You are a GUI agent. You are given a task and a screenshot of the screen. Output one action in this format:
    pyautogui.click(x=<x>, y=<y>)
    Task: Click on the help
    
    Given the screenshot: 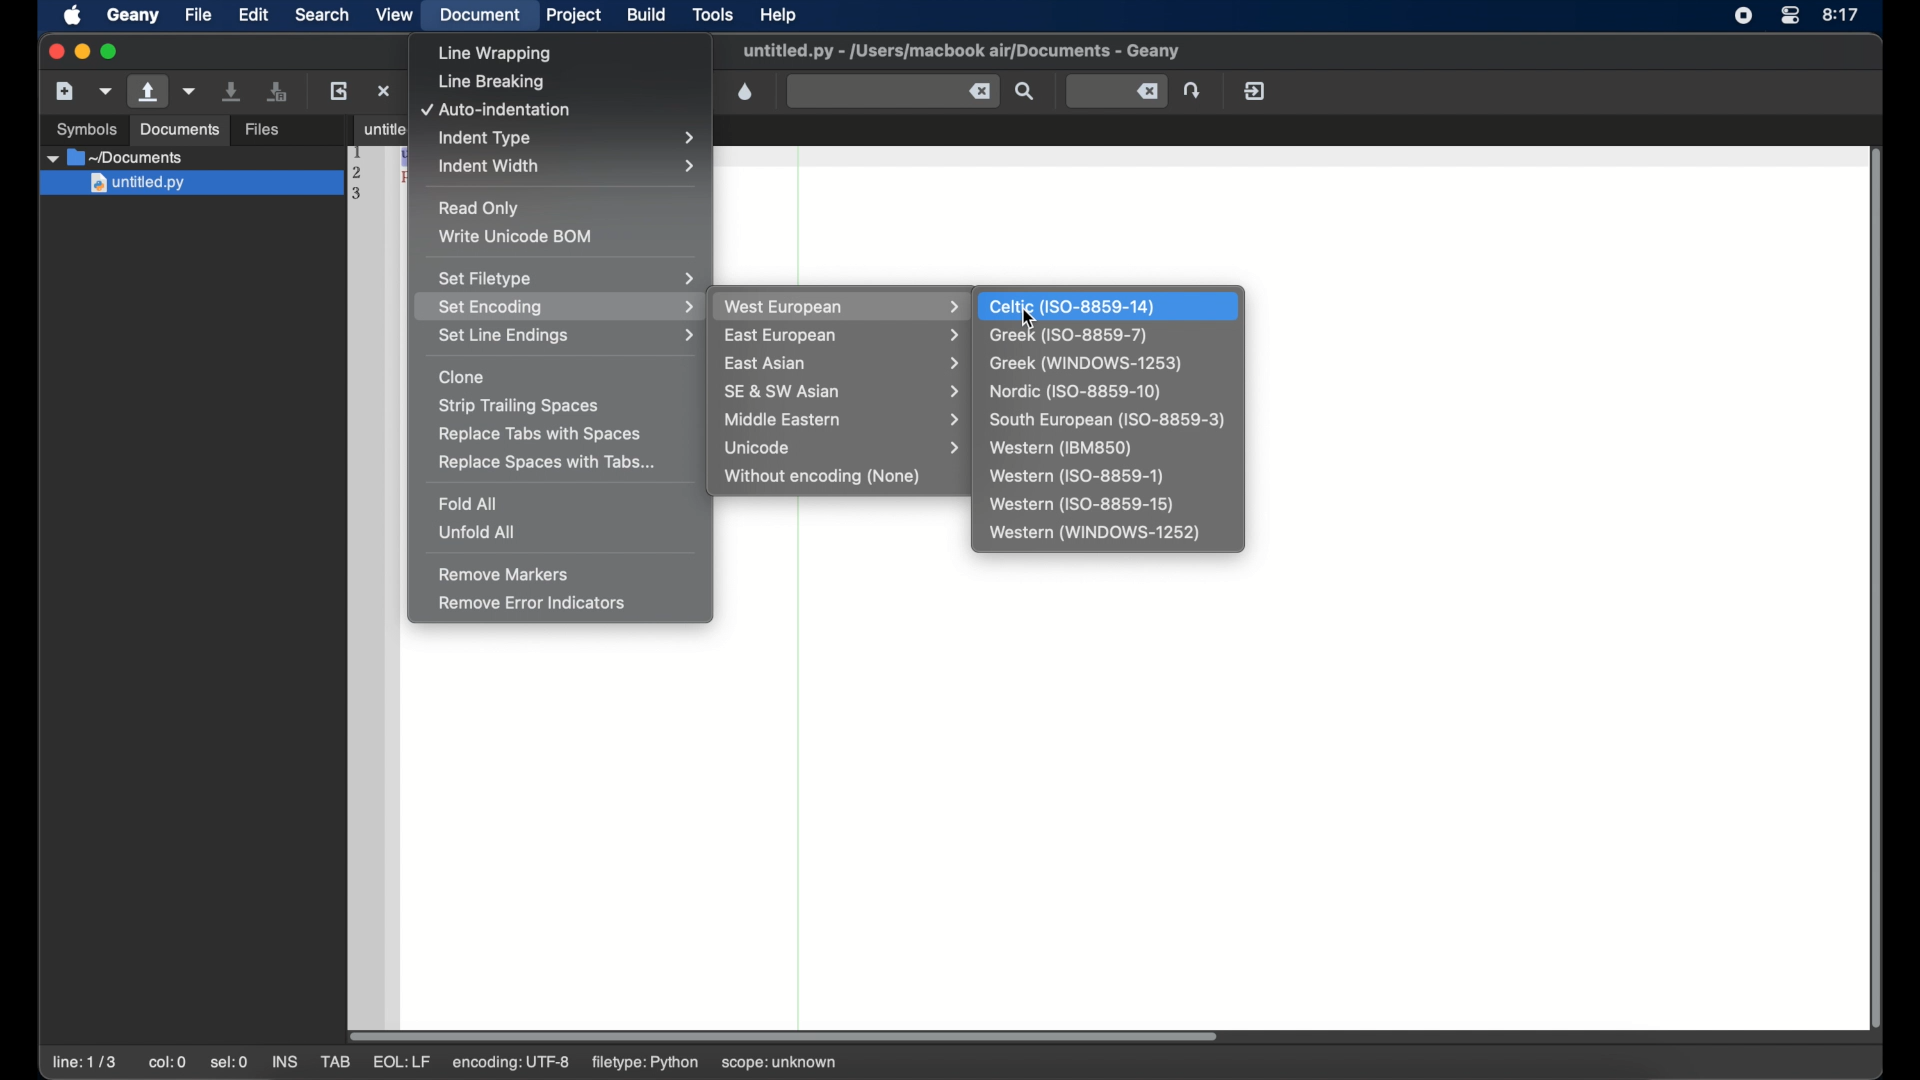 What is the action you would take?
    pyautogui.click(x=778, y=15)
    